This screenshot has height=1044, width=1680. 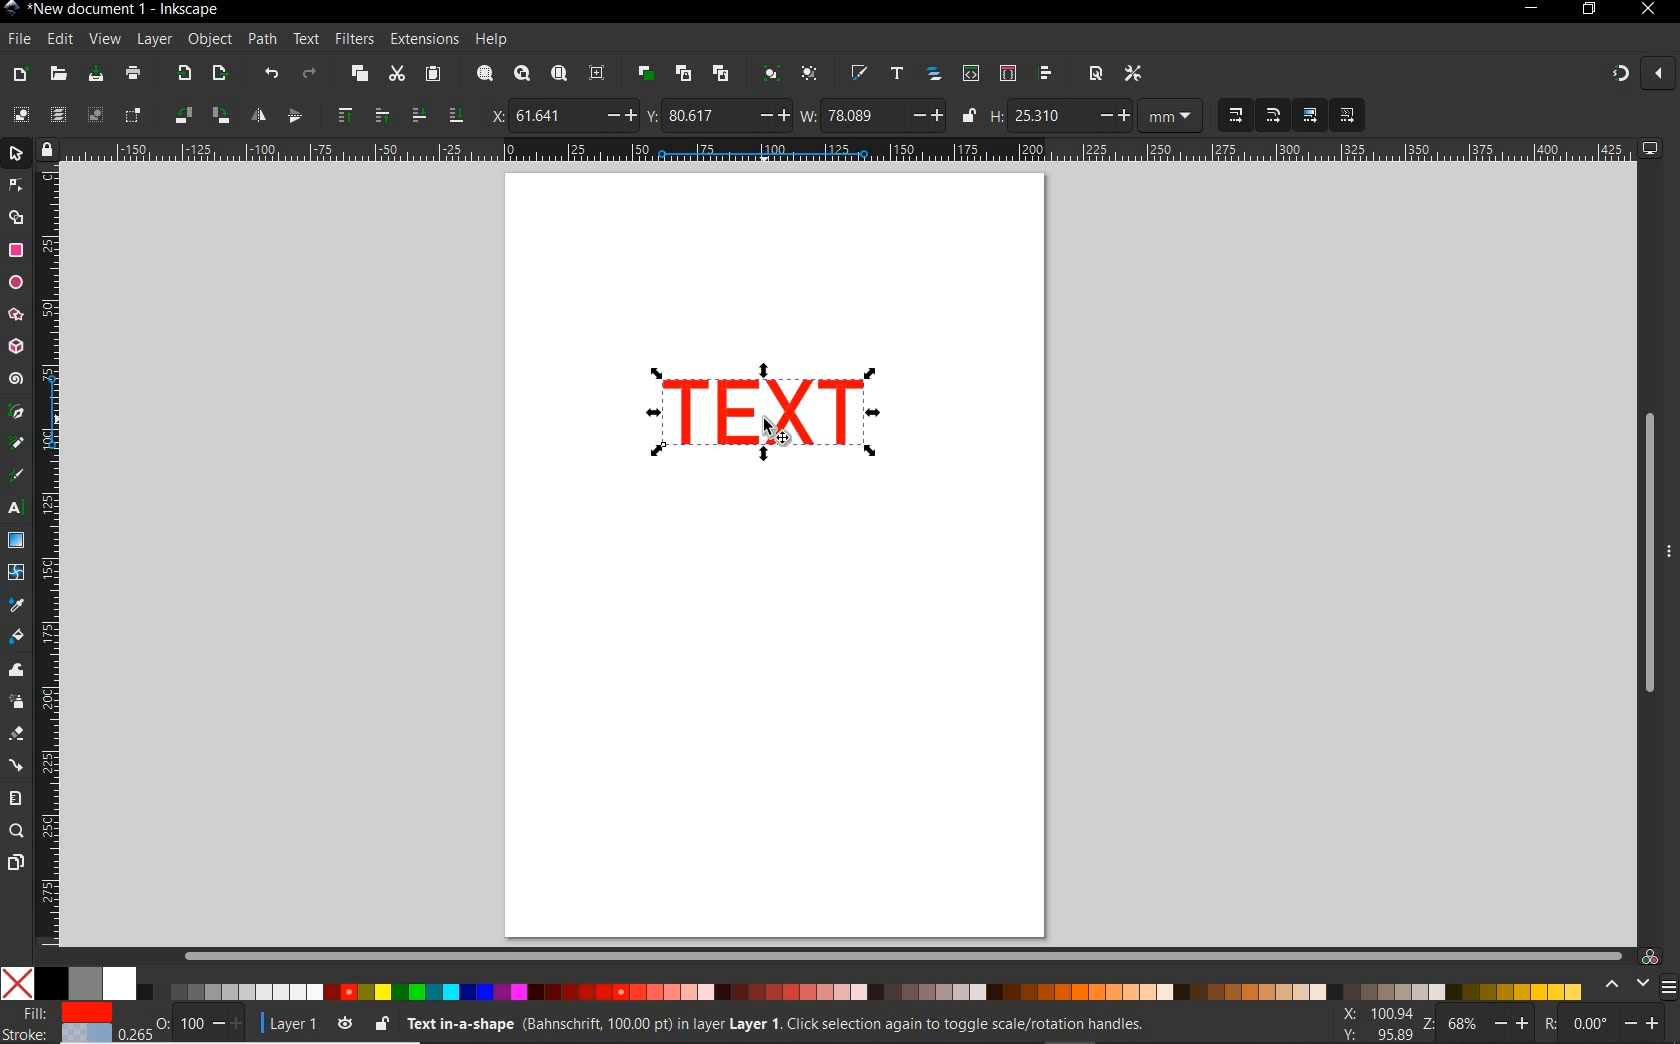 I want to click on zoom page, so click(x=558, y=73).